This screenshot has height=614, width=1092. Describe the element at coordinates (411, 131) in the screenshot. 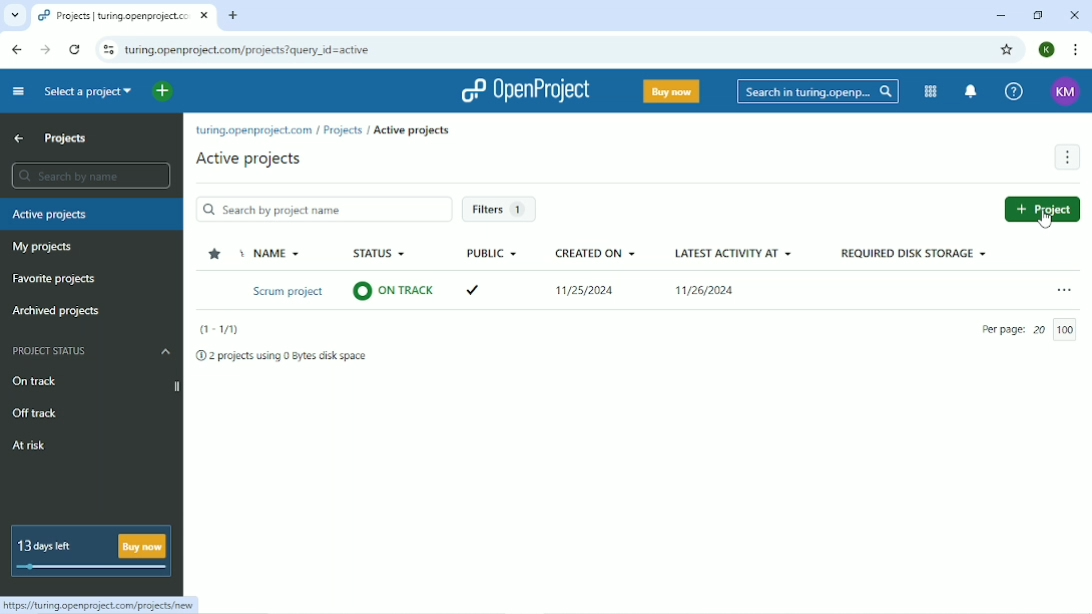

I see `Active projects` at that location.